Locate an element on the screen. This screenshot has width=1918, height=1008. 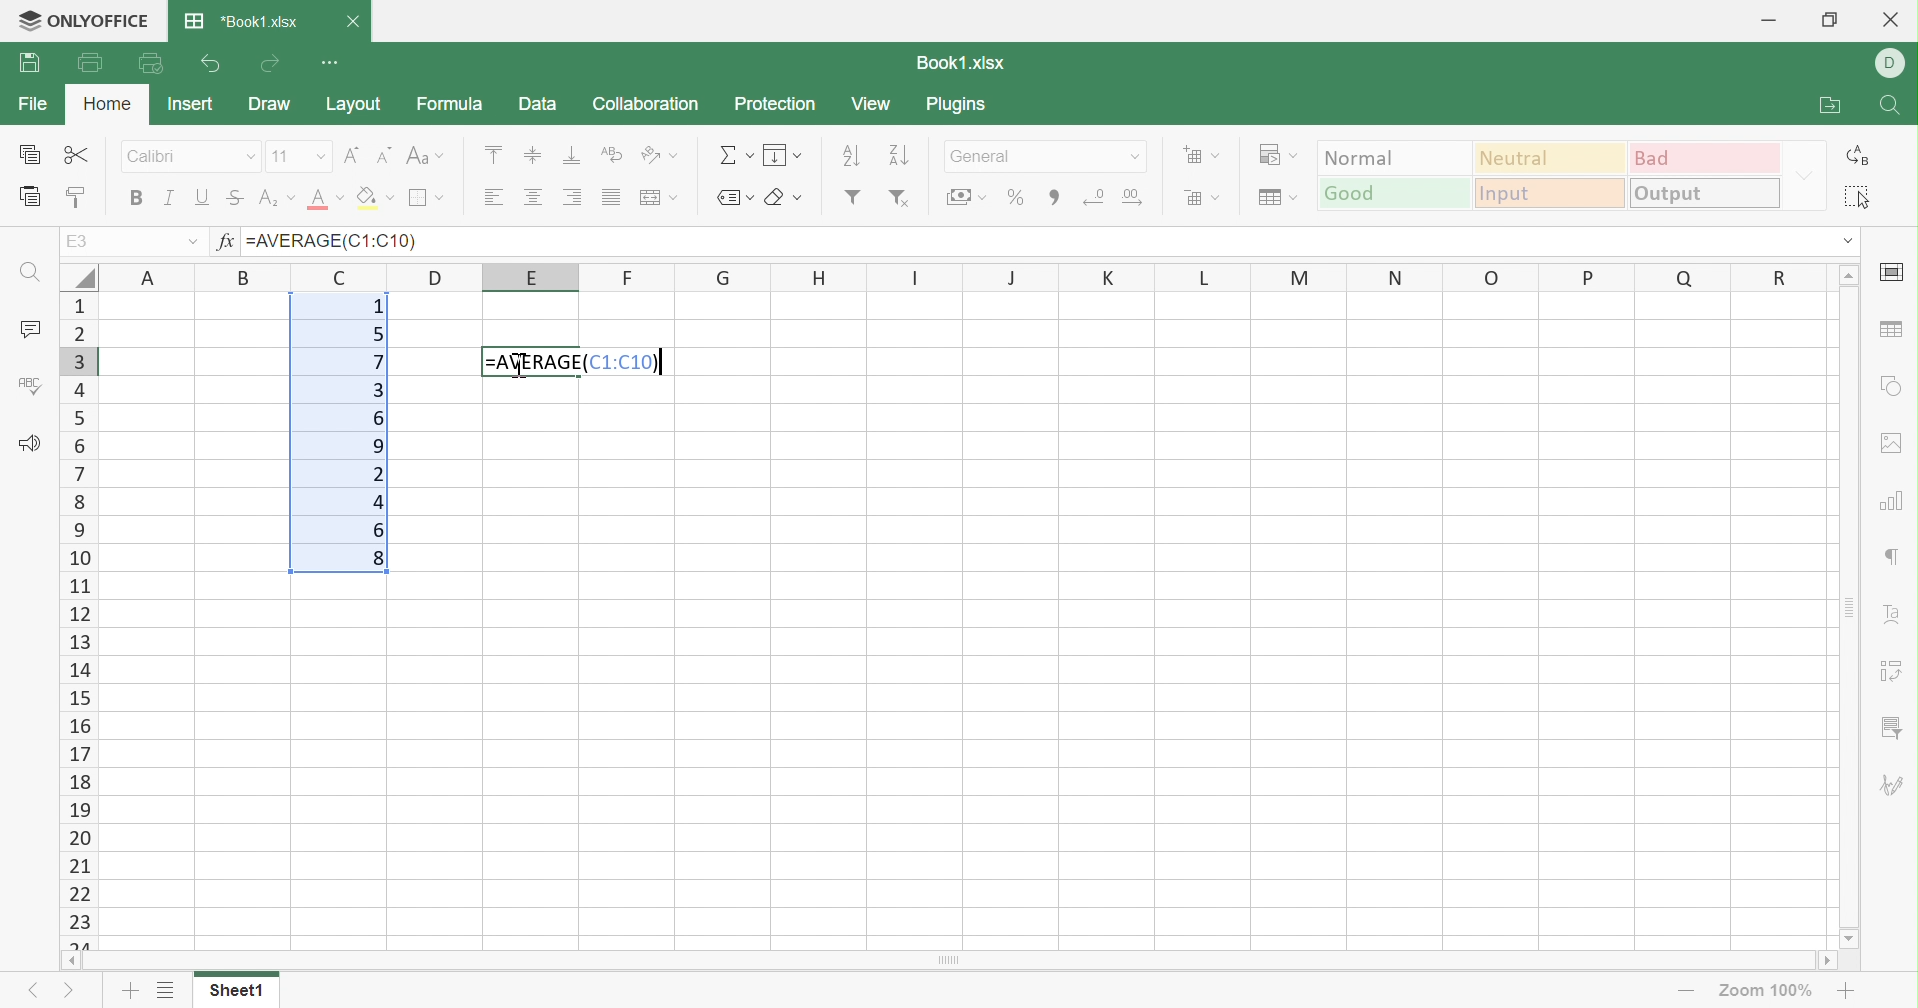
=AVERAGE(C1:C10) is located at coordinates (577, 361).